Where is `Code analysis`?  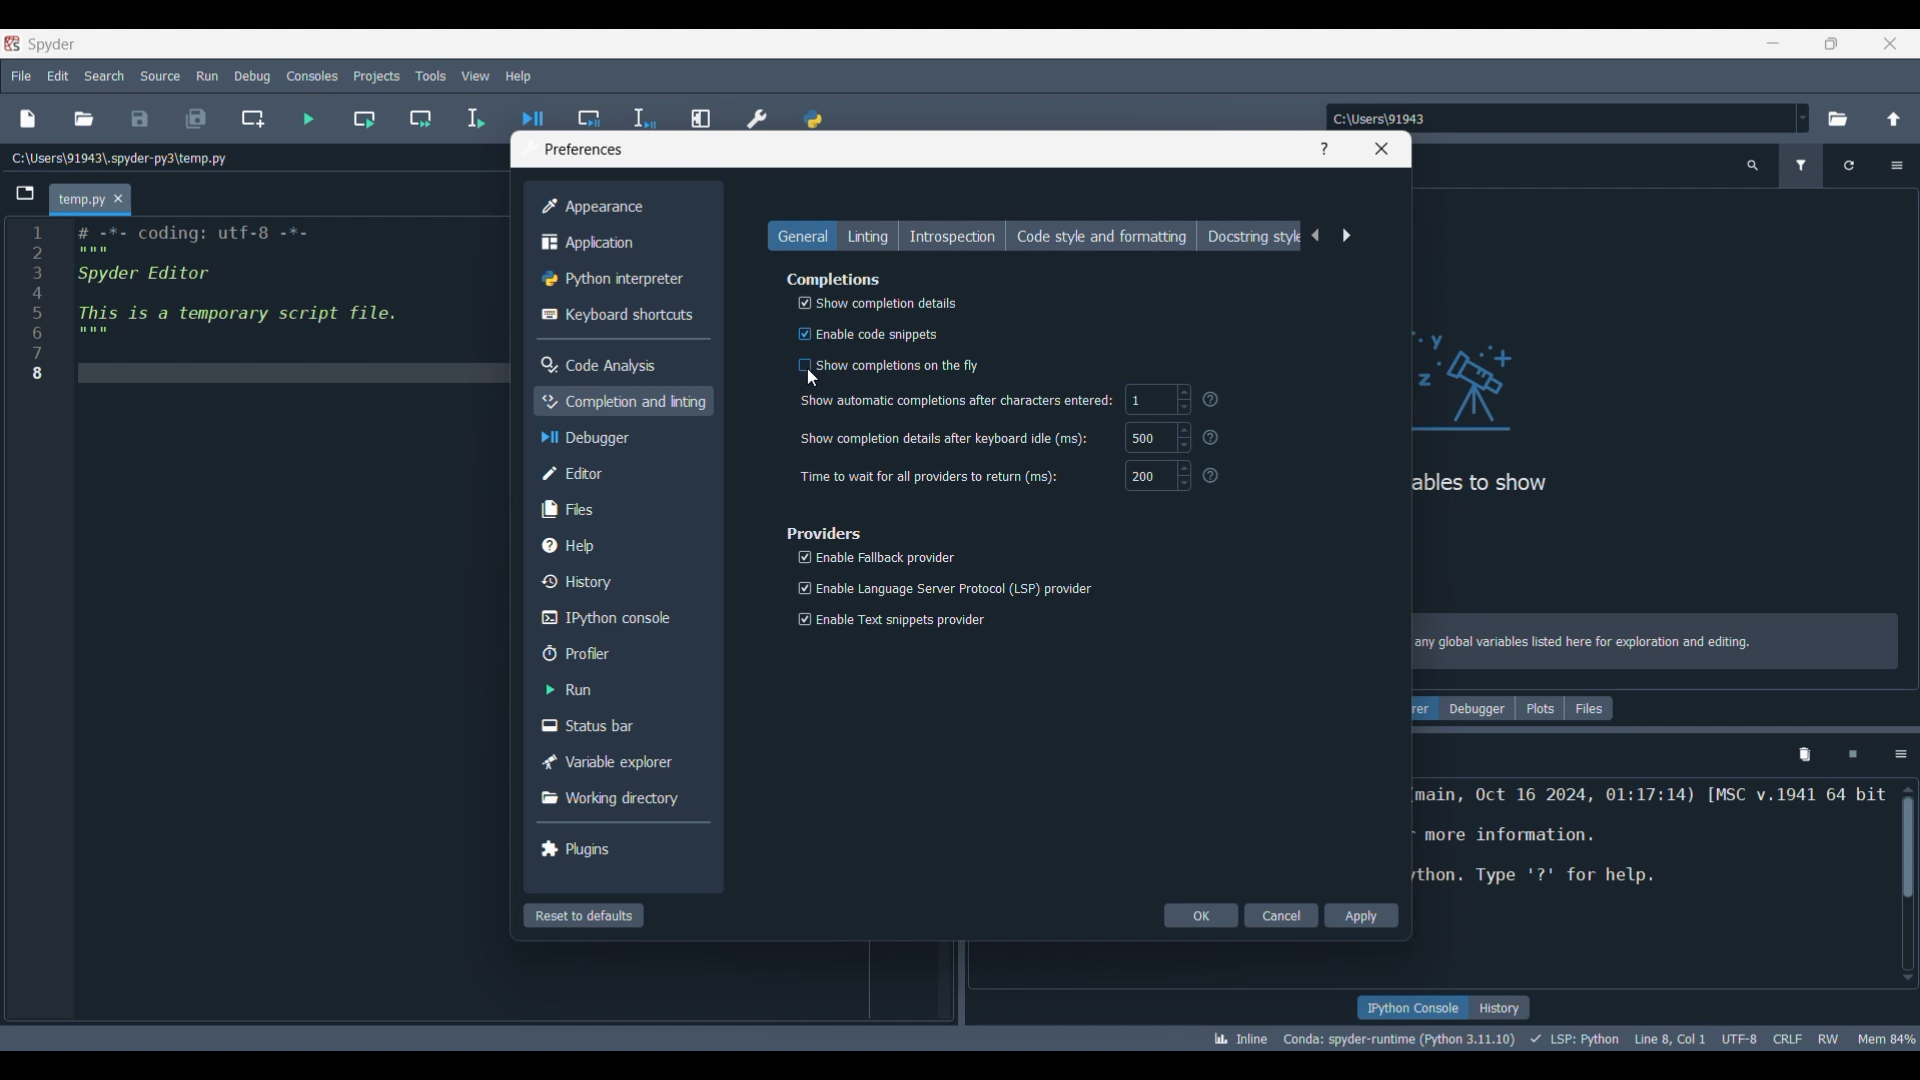
Code analysis is located at coordinates (617, 365).